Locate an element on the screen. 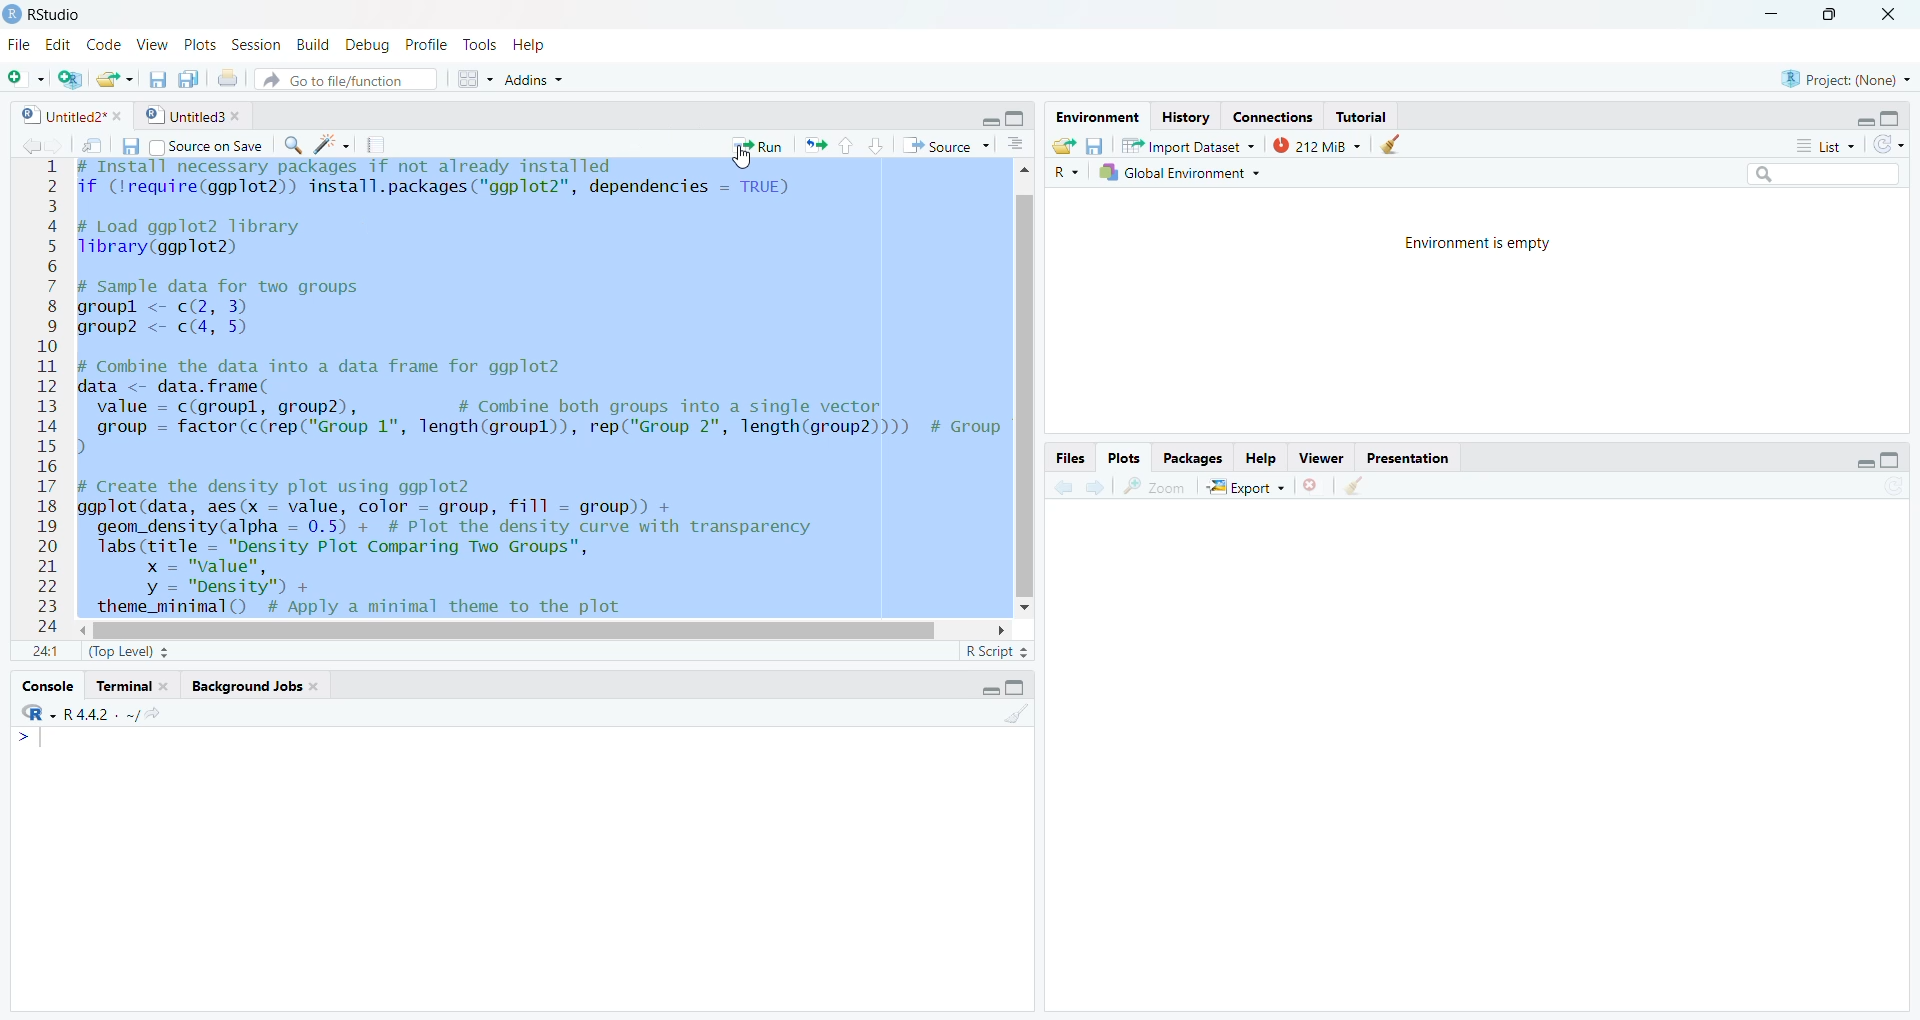 Image resolution: width=1920 pixels, height=1020 pixels. minimize is located at coordinates (980, 122).